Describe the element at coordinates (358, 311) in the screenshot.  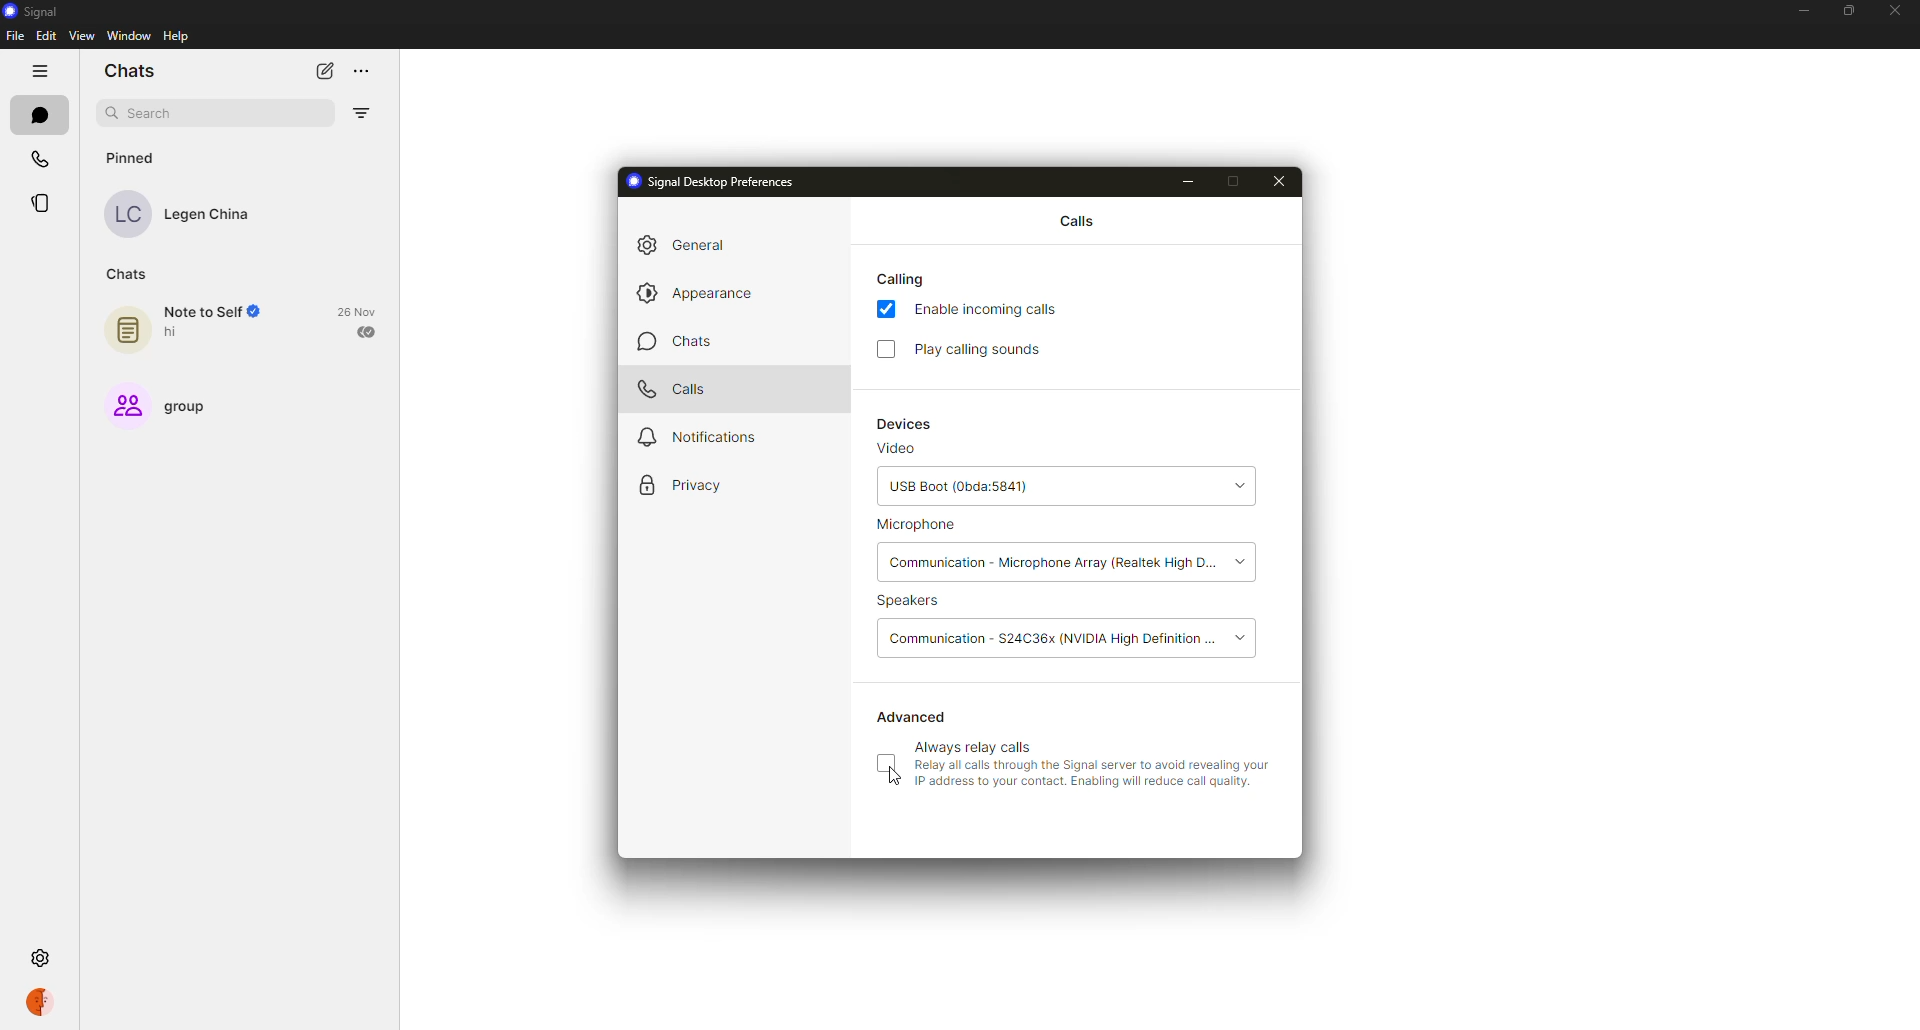
I see `28 Nov` at that location.